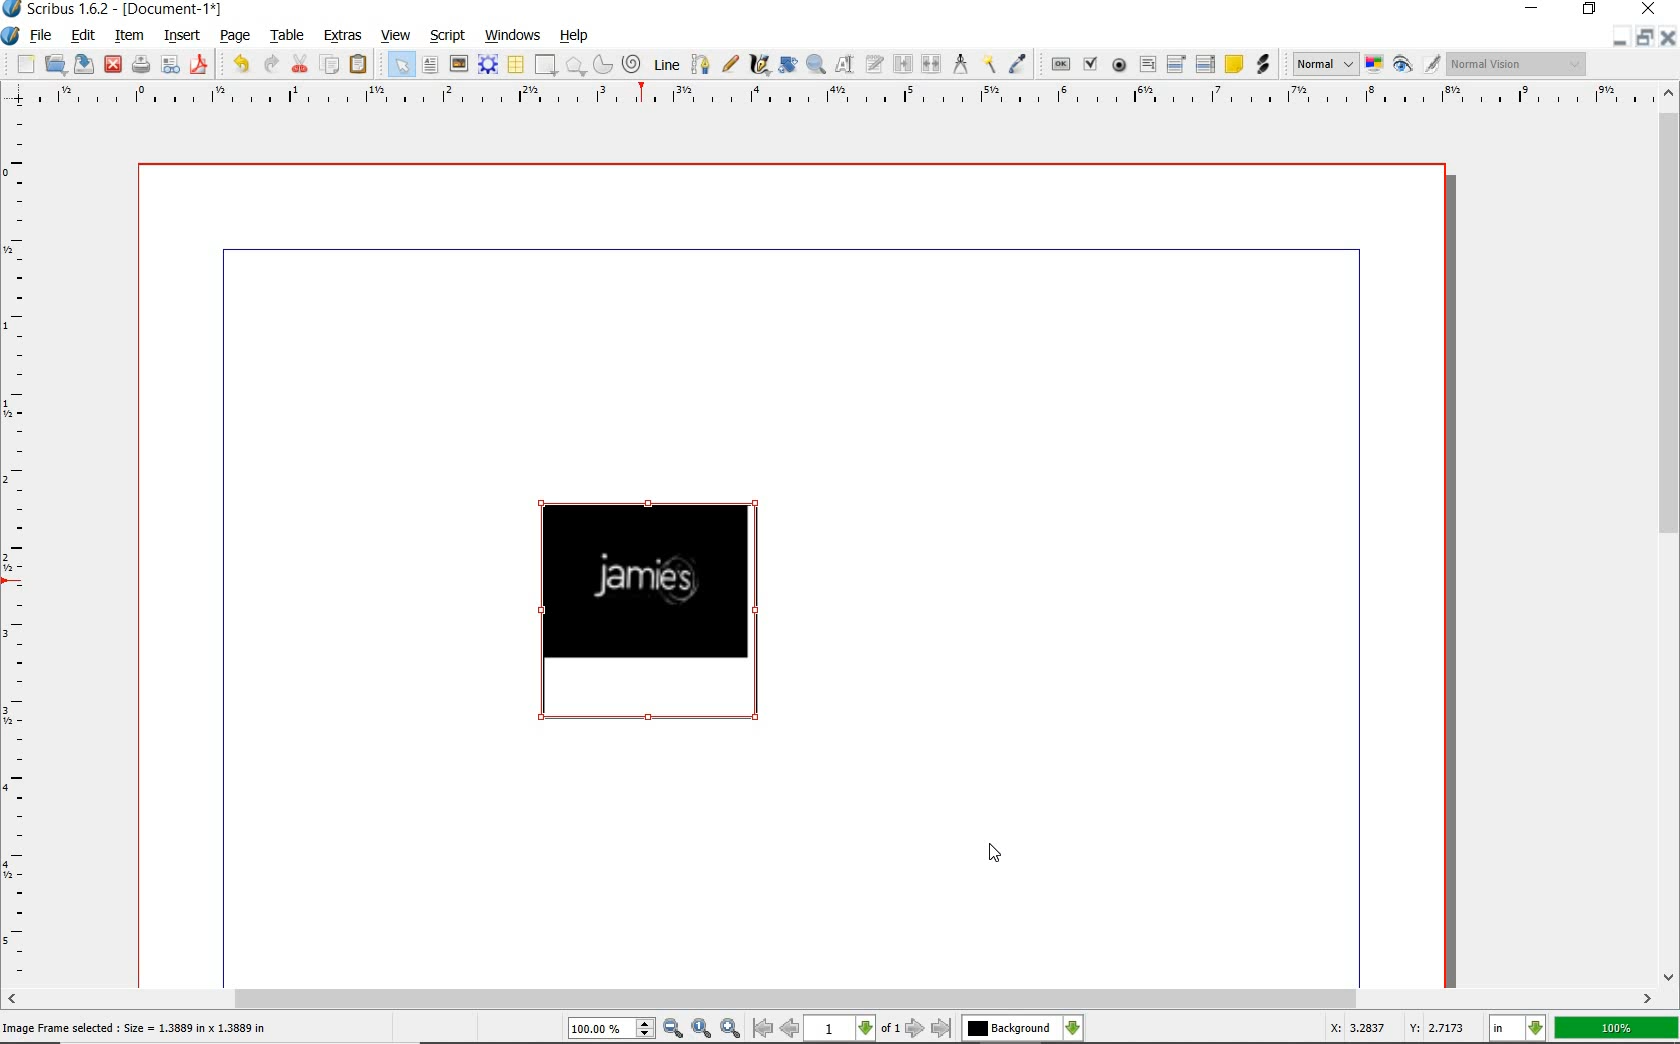 This screenshot has height=1044, width=1680. What do you see at coordinates (1516, 66) in the screenshot?
I see `visual appearance of the display` at bounding box center [1516, 66].